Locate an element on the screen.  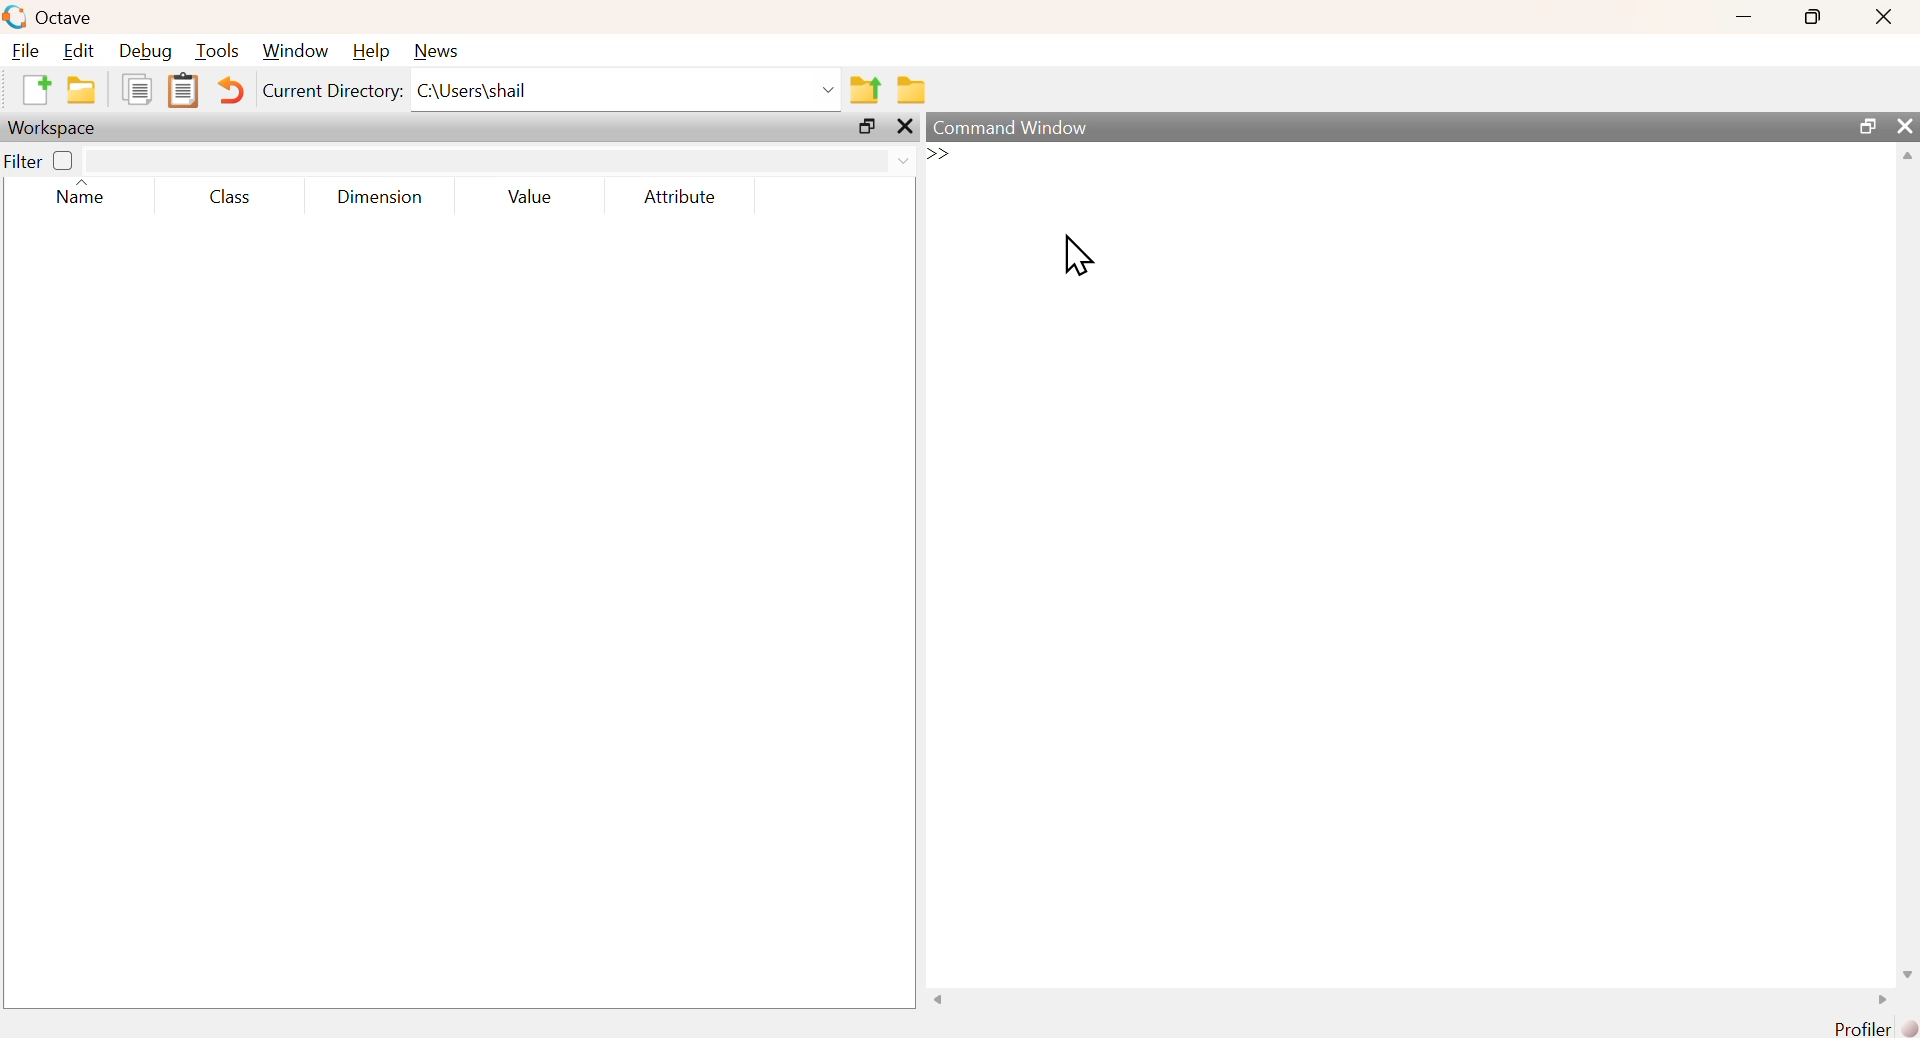
close is located at coordinates (1882, 18).